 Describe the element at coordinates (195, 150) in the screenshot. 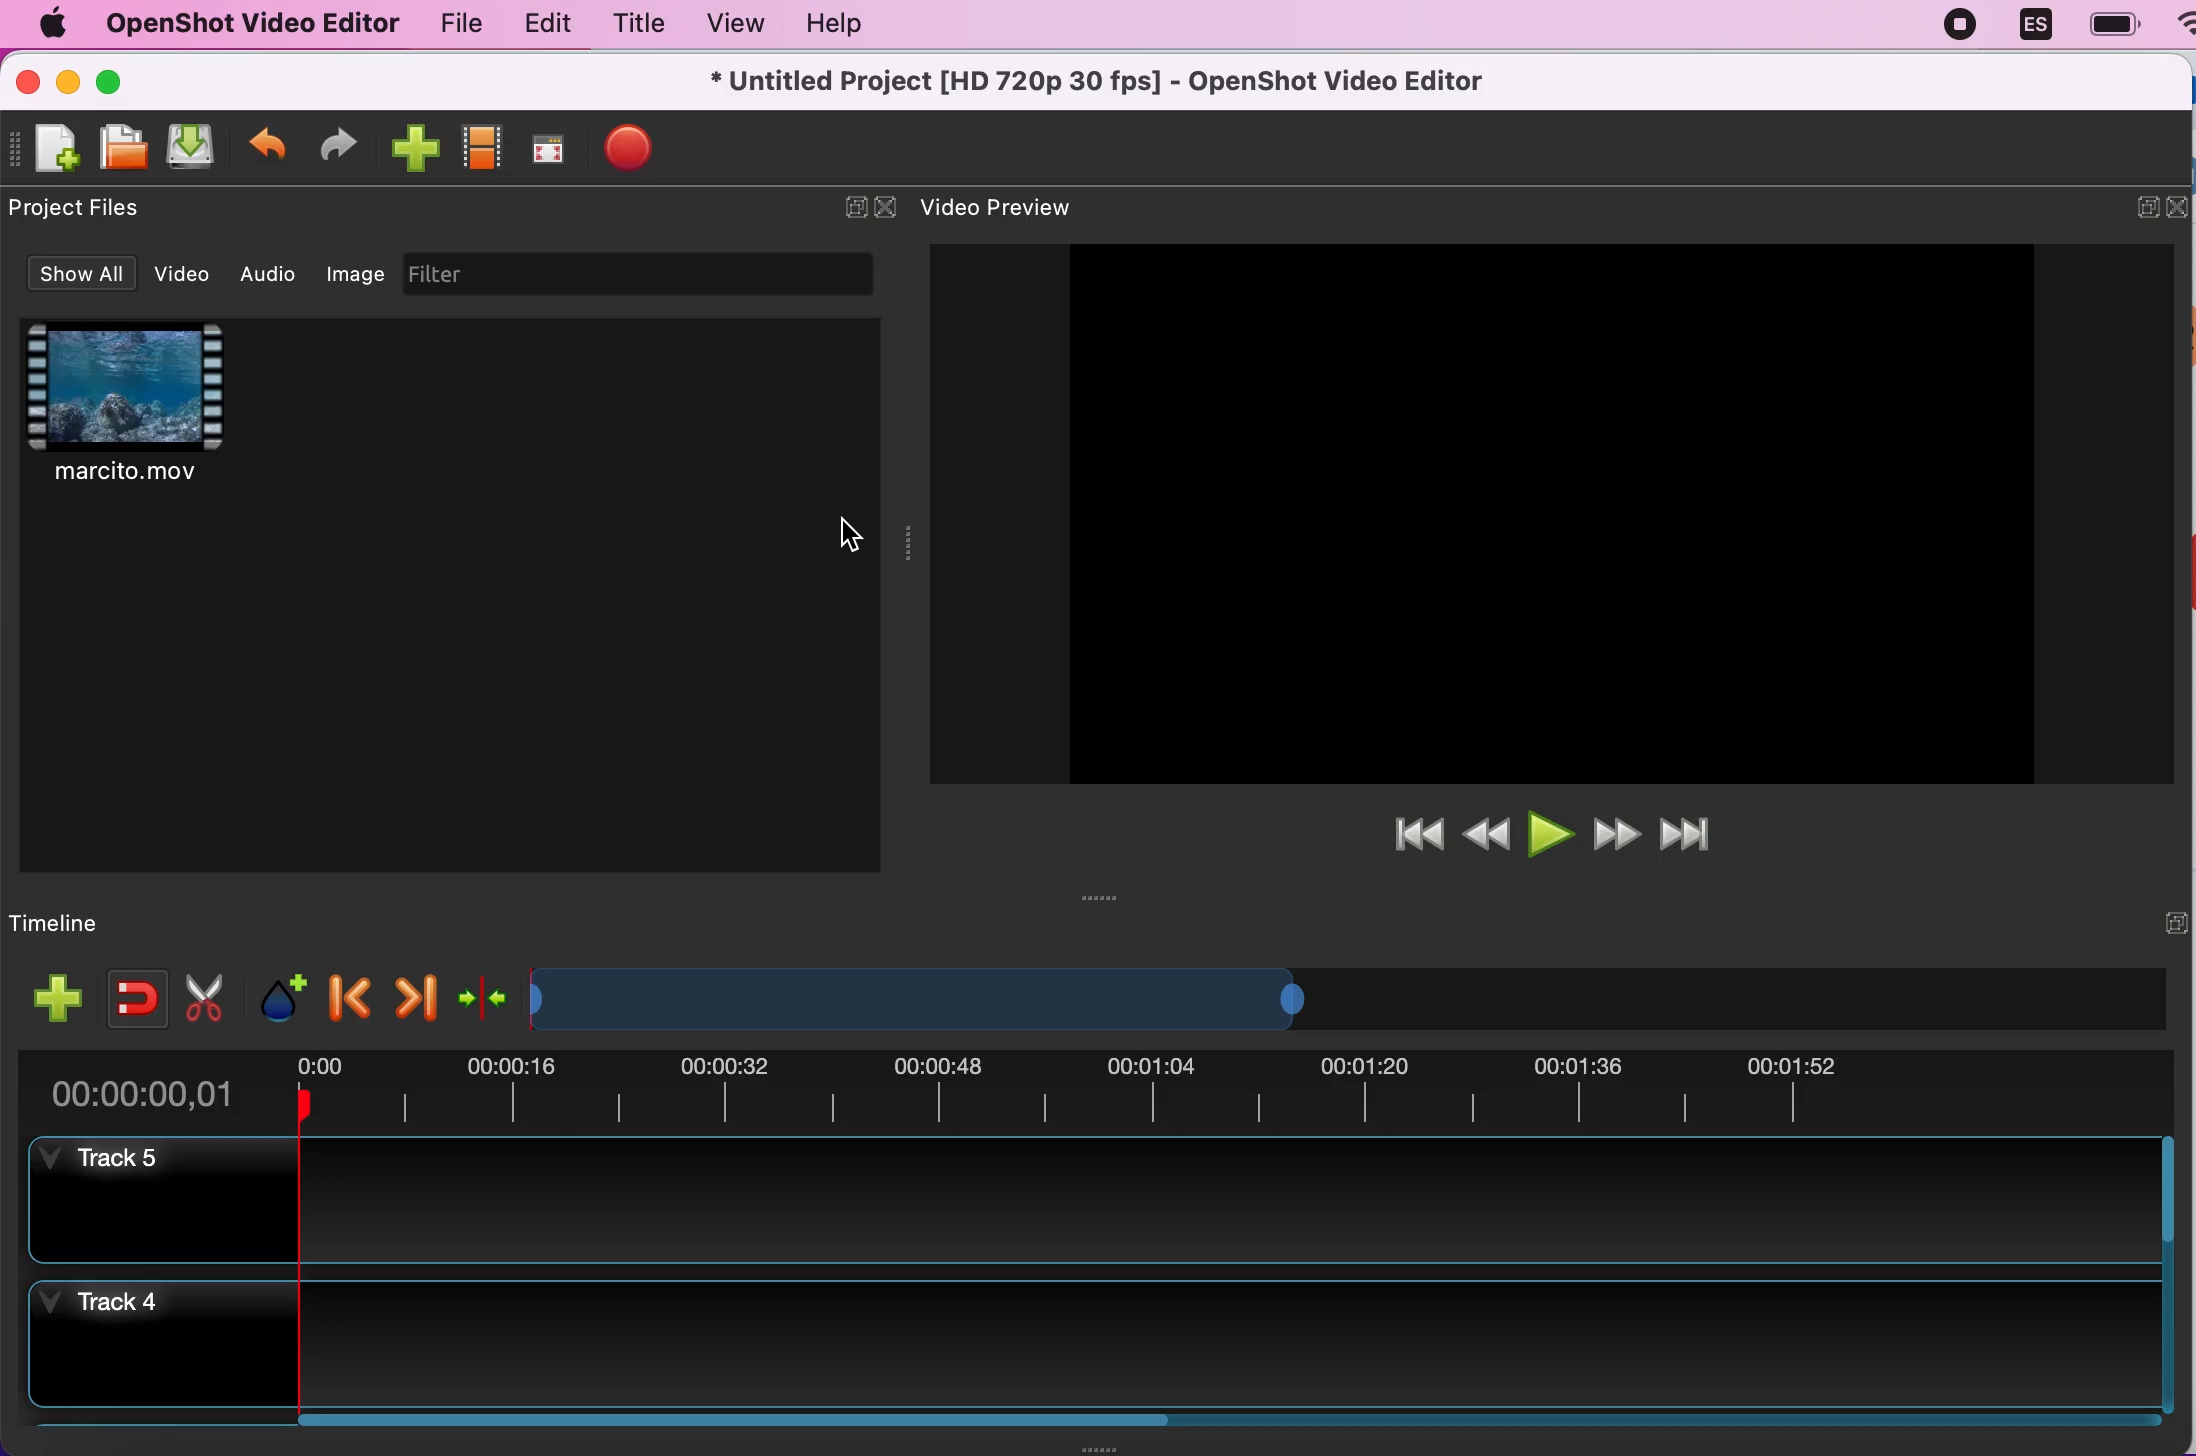

I see `save file` at that location.